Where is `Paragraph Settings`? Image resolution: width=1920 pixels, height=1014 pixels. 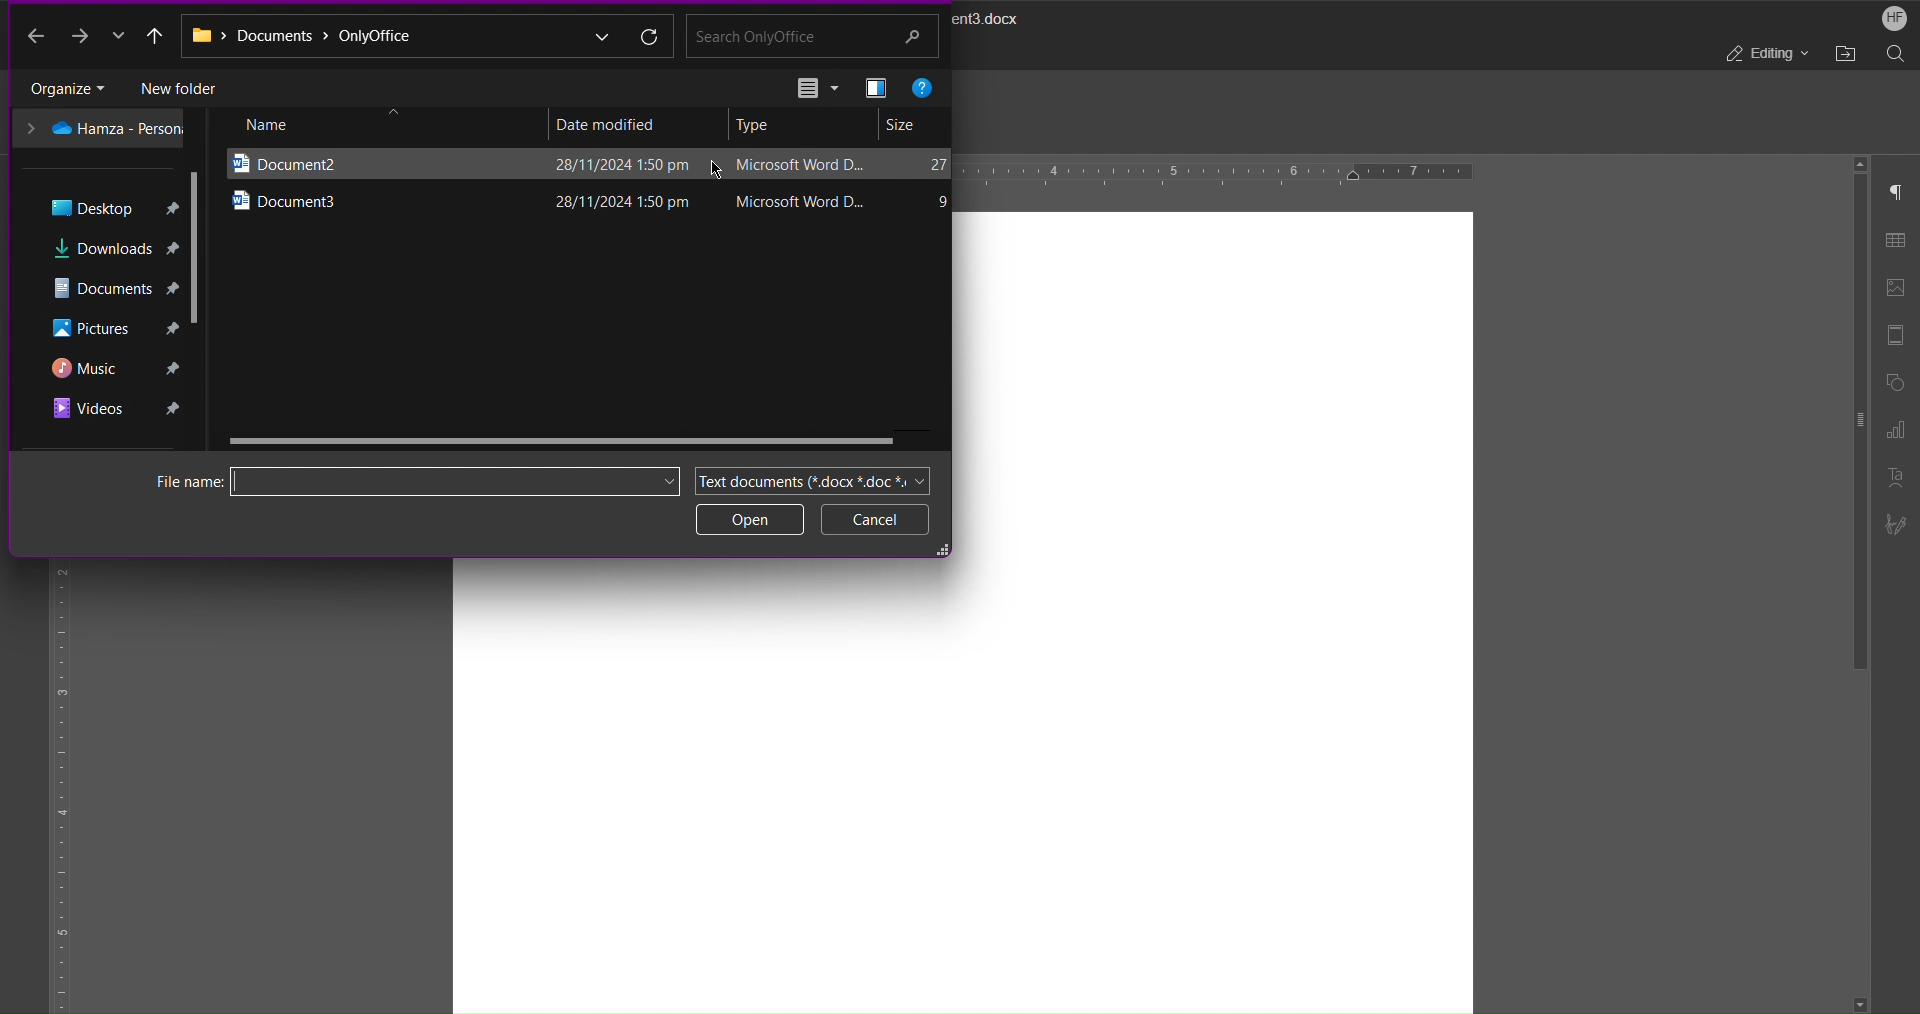
Paragraph Settings is located at coordinates (1897, 191).